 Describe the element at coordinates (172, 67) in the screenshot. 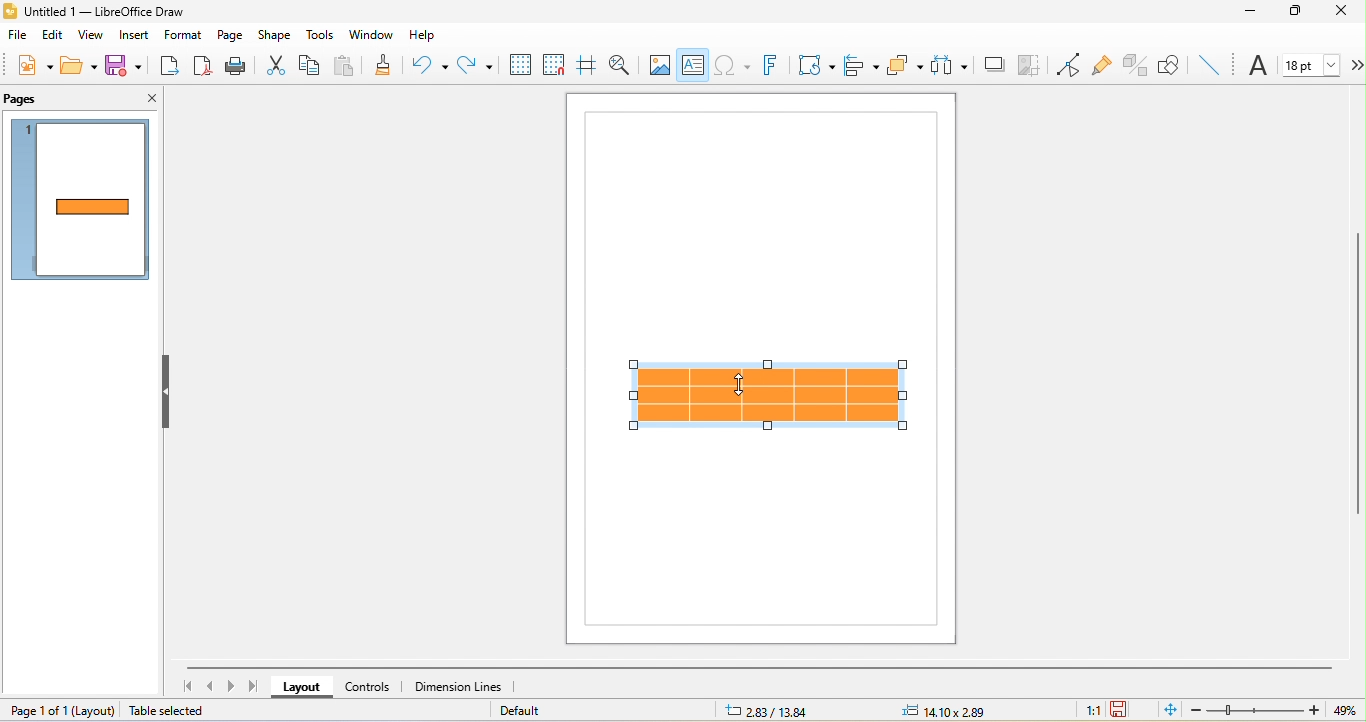

I see `export` at that location.